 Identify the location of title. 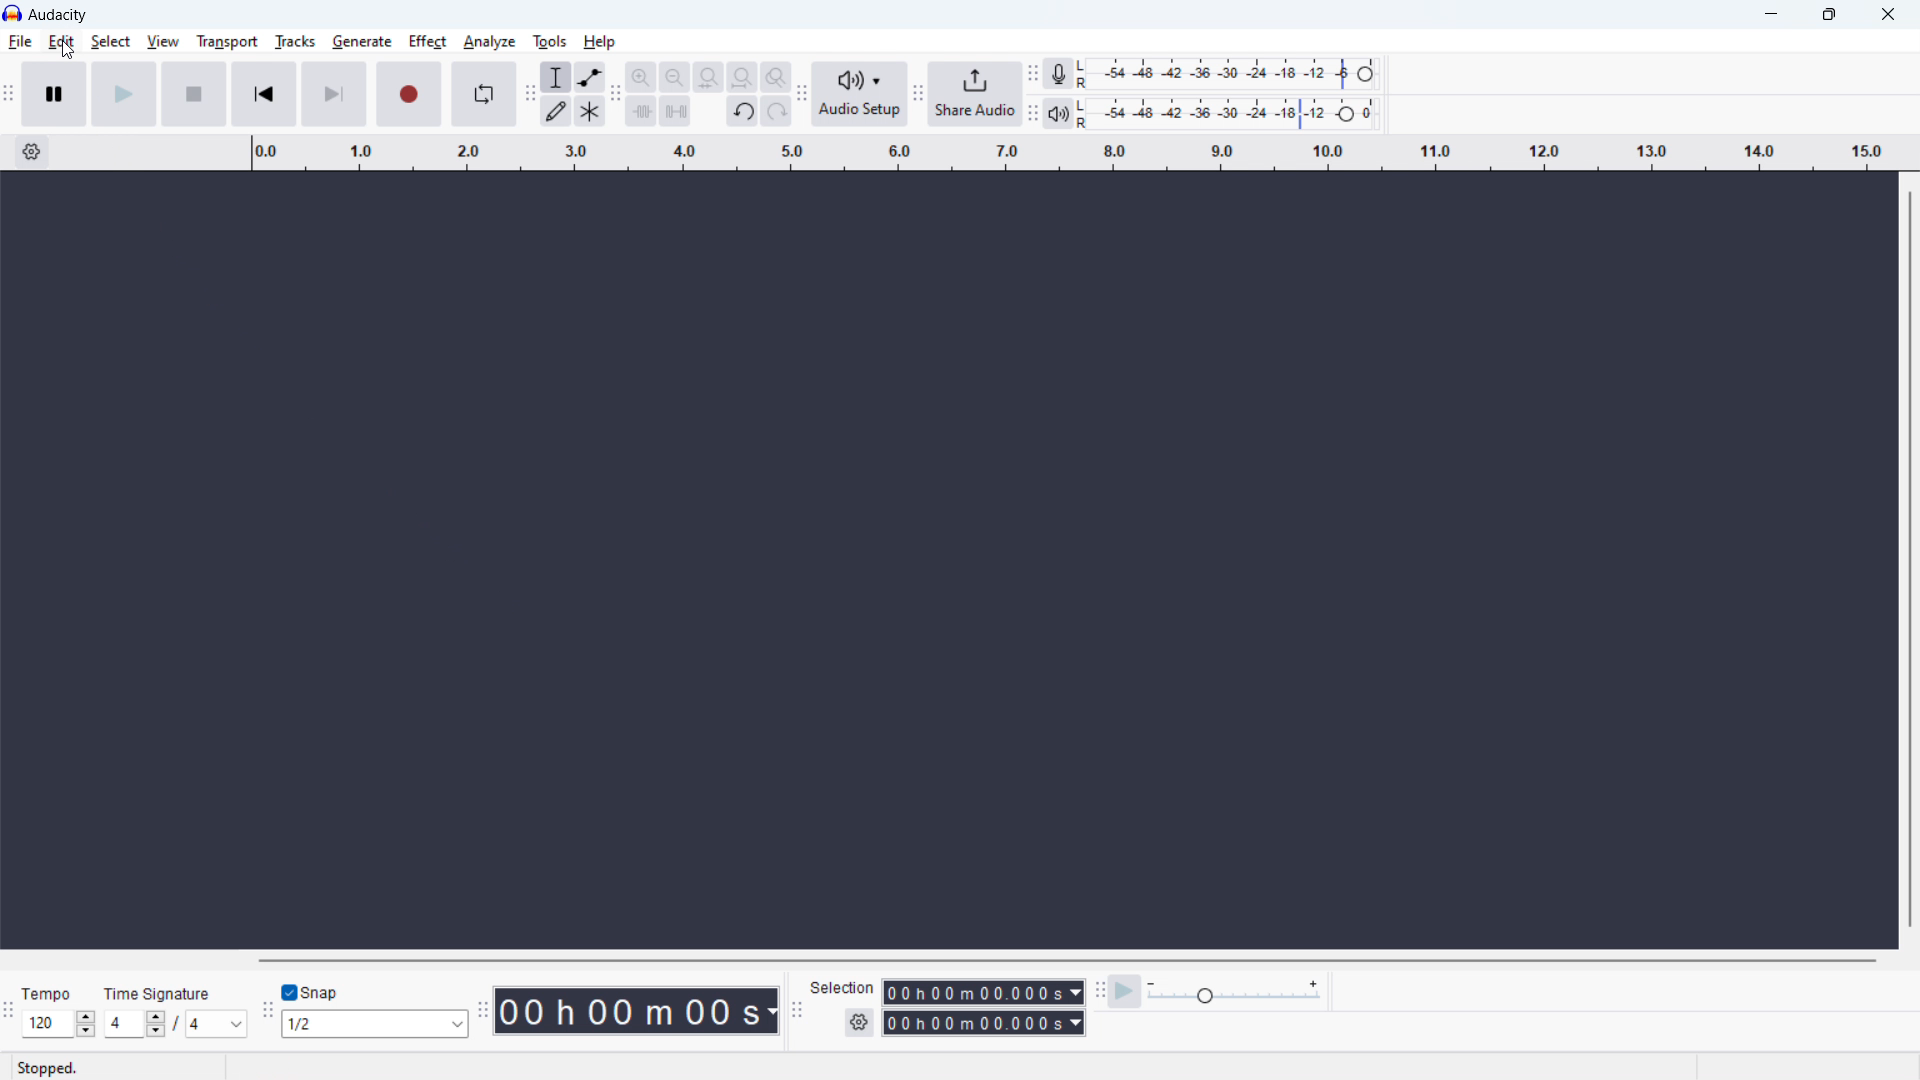
(58, 15).